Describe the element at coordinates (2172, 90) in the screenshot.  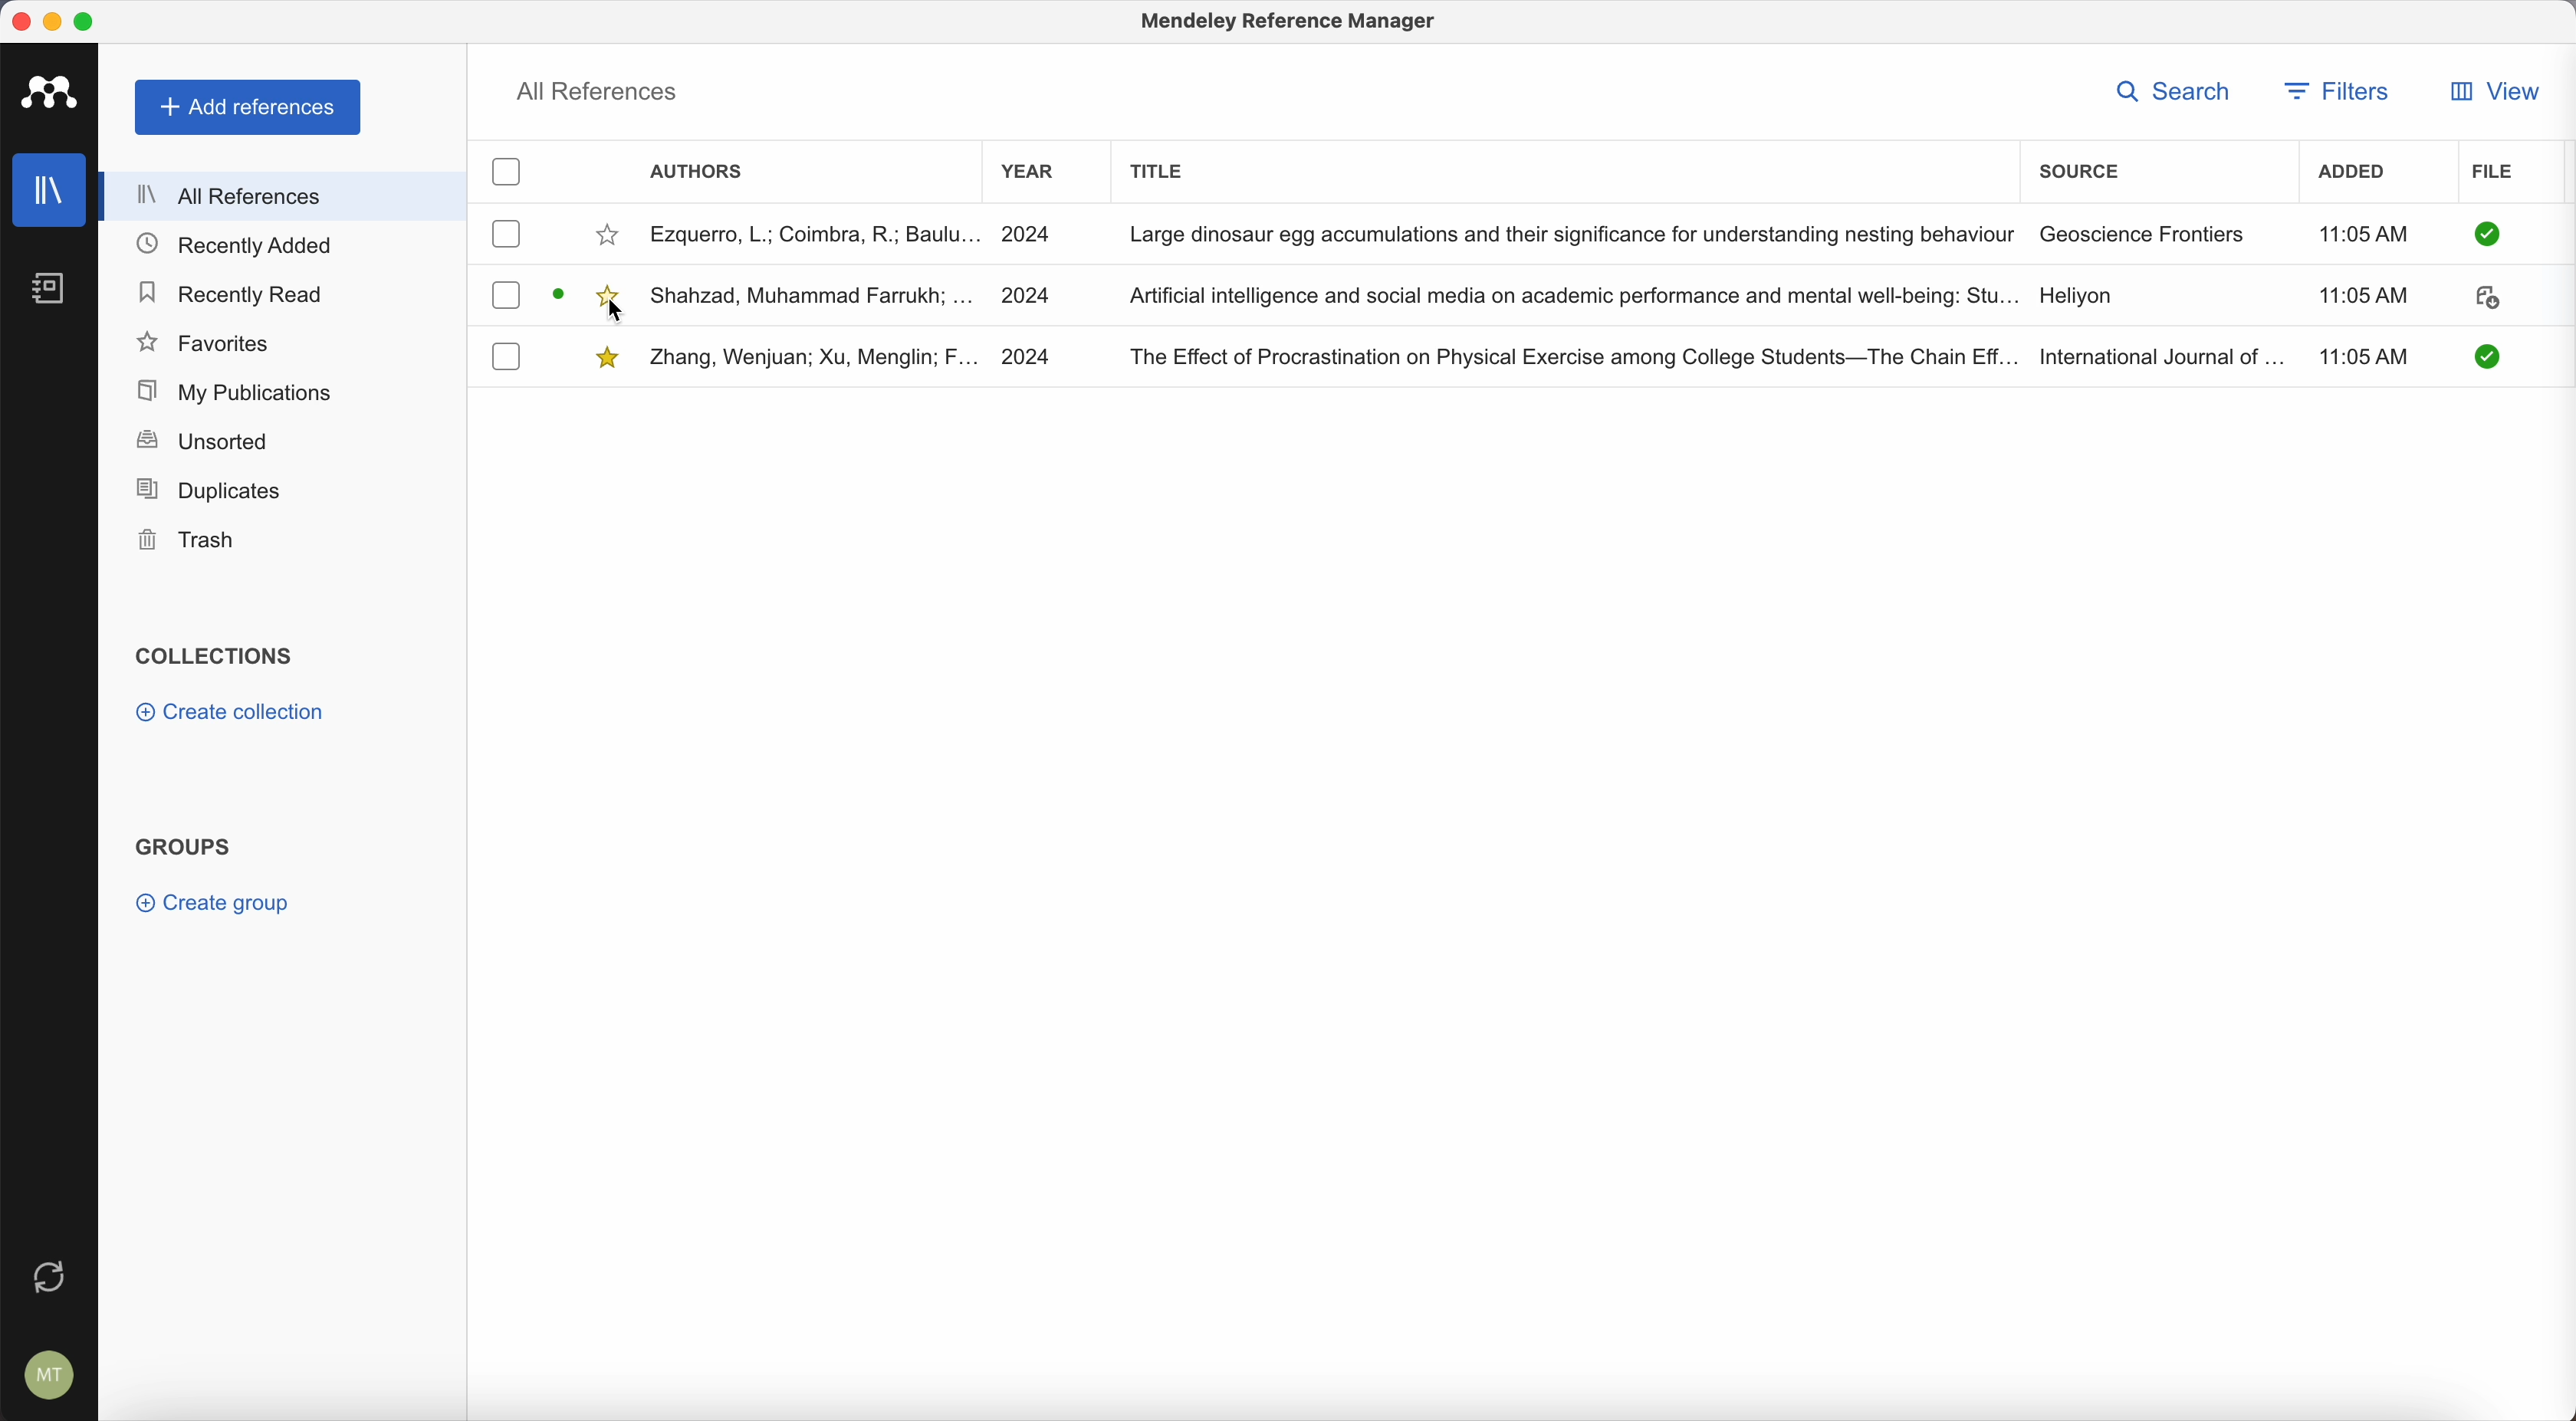
I see `search` at that location.